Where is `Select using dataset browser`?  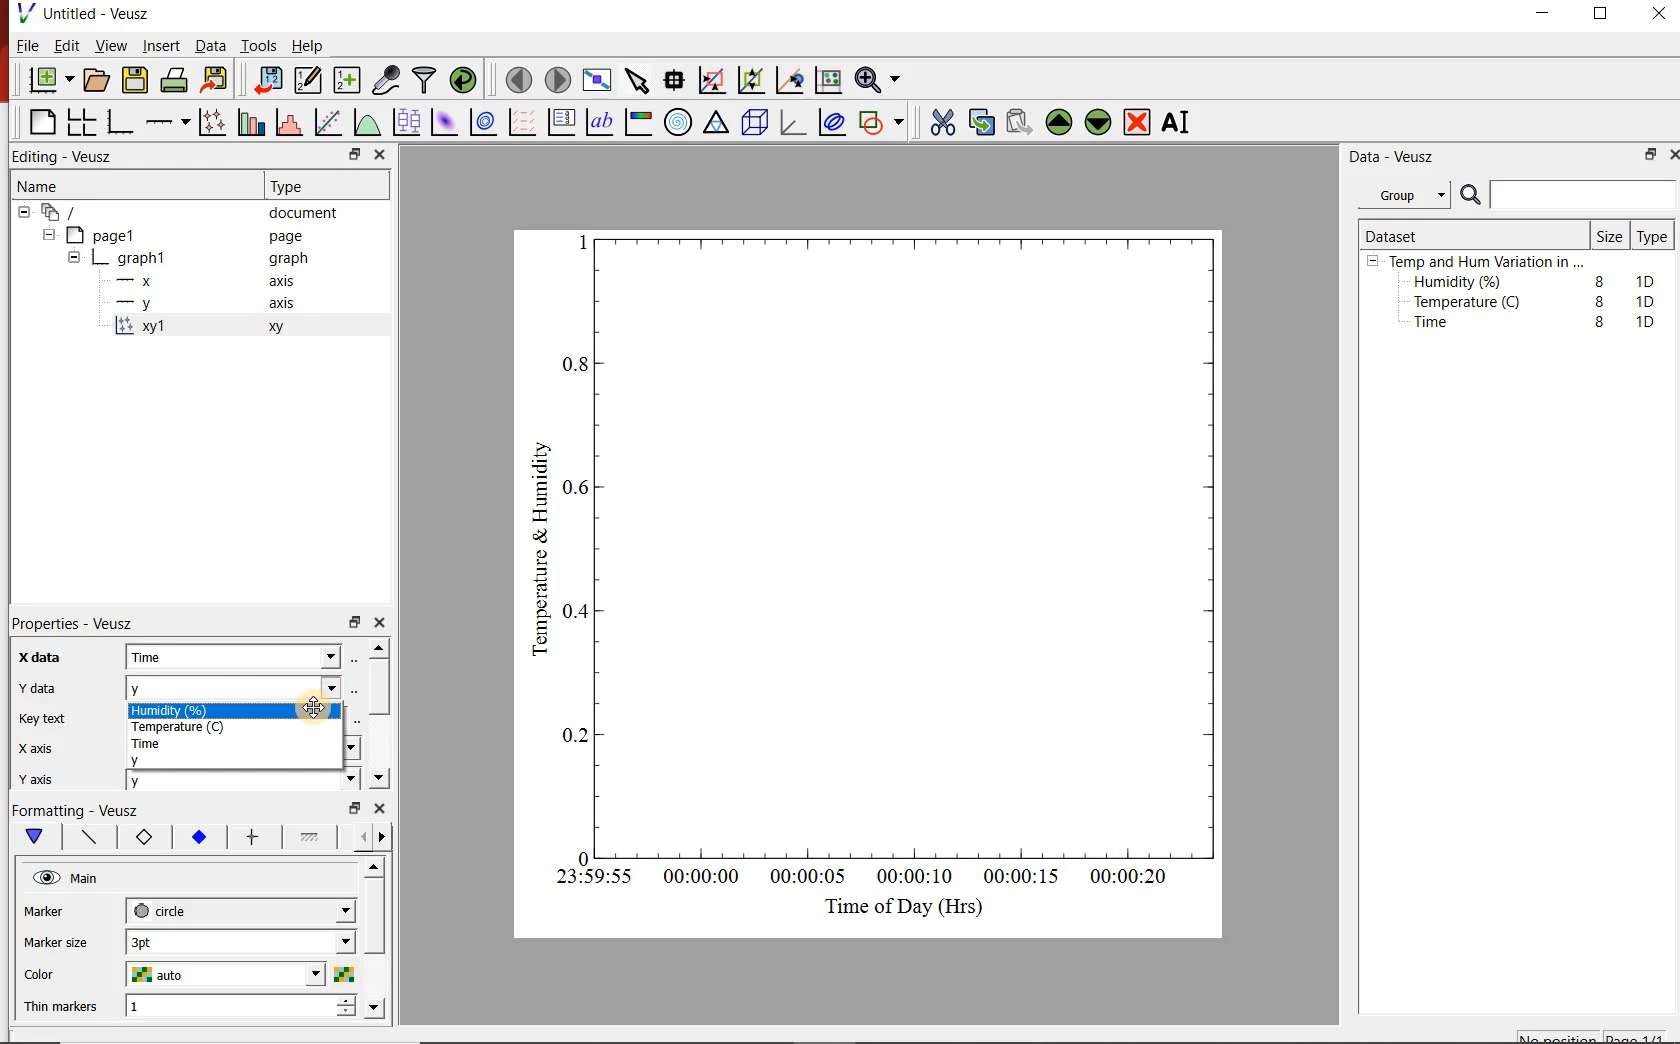 Select using dataset browser is located at coordinates (355, 688).